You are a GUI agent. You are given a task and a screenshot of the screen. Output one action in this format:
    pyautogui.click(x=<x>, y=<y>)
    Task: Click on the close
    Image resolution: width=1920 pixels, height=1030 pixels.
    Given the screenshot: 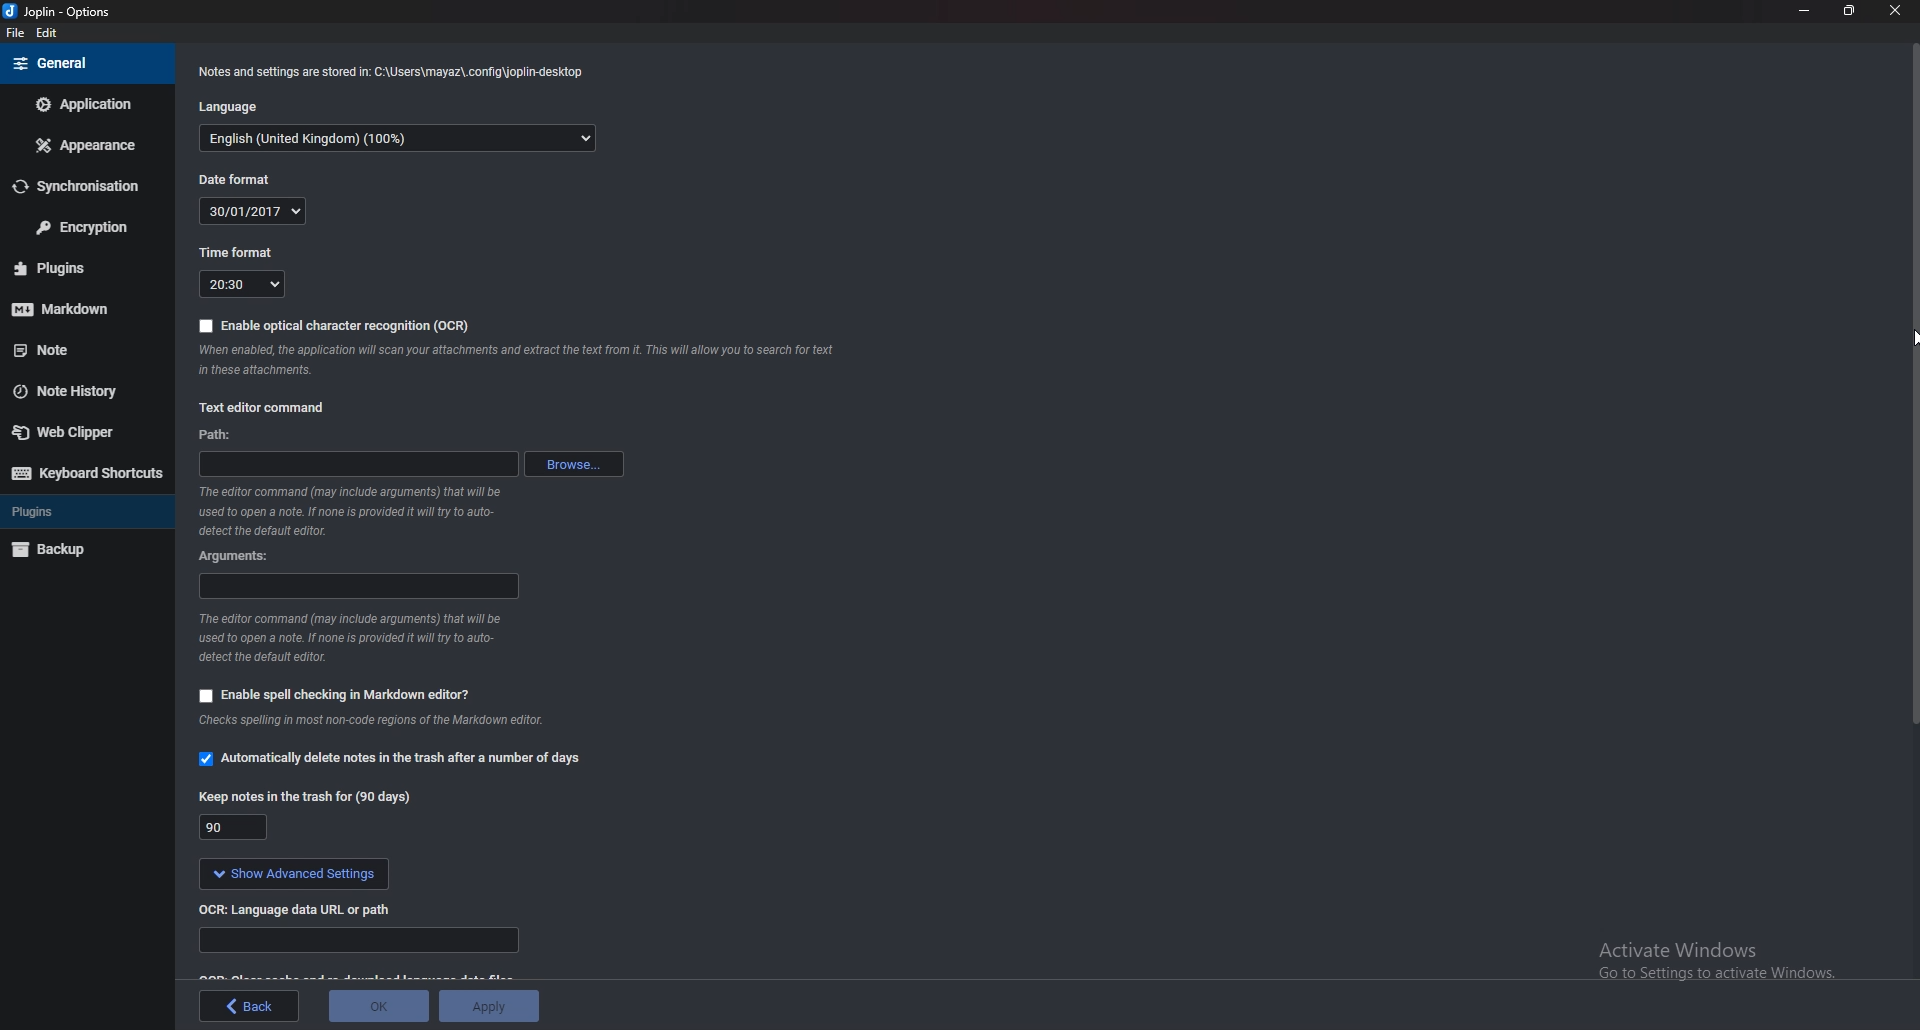 What is the action you would take?
    pyautogui.click(x=1894, y=11)
    